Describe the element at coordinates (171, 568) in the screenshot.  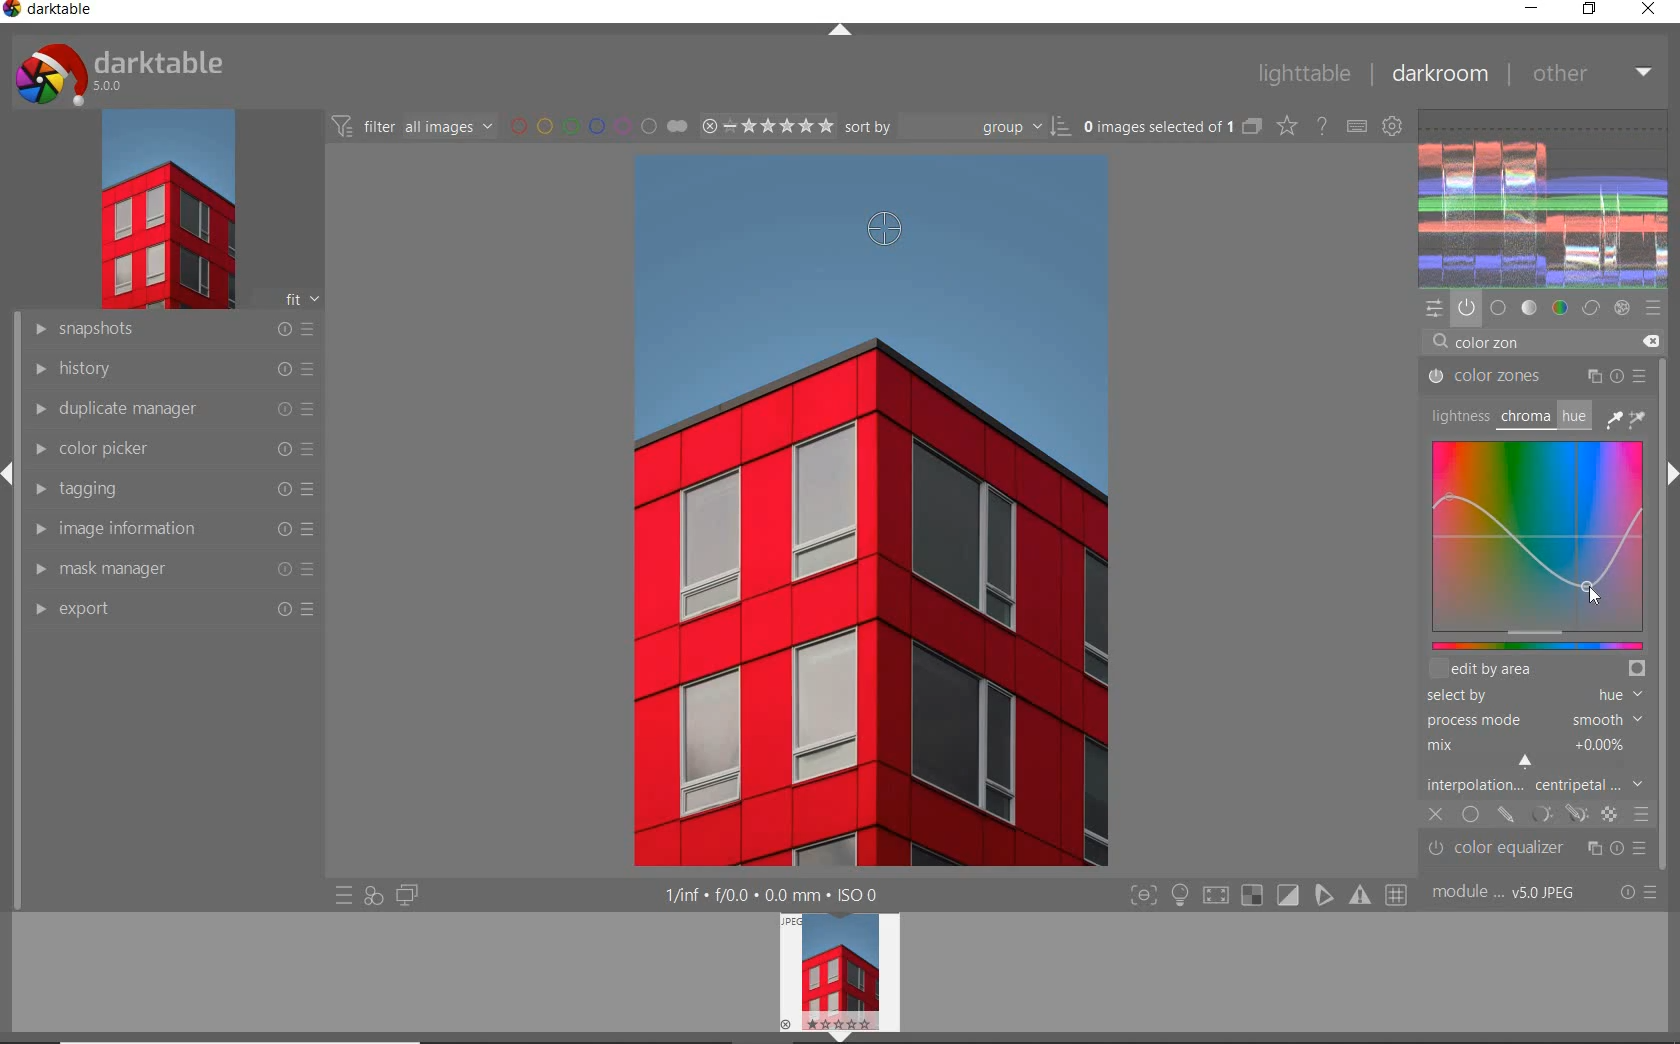
I see `mask manager` at that location.